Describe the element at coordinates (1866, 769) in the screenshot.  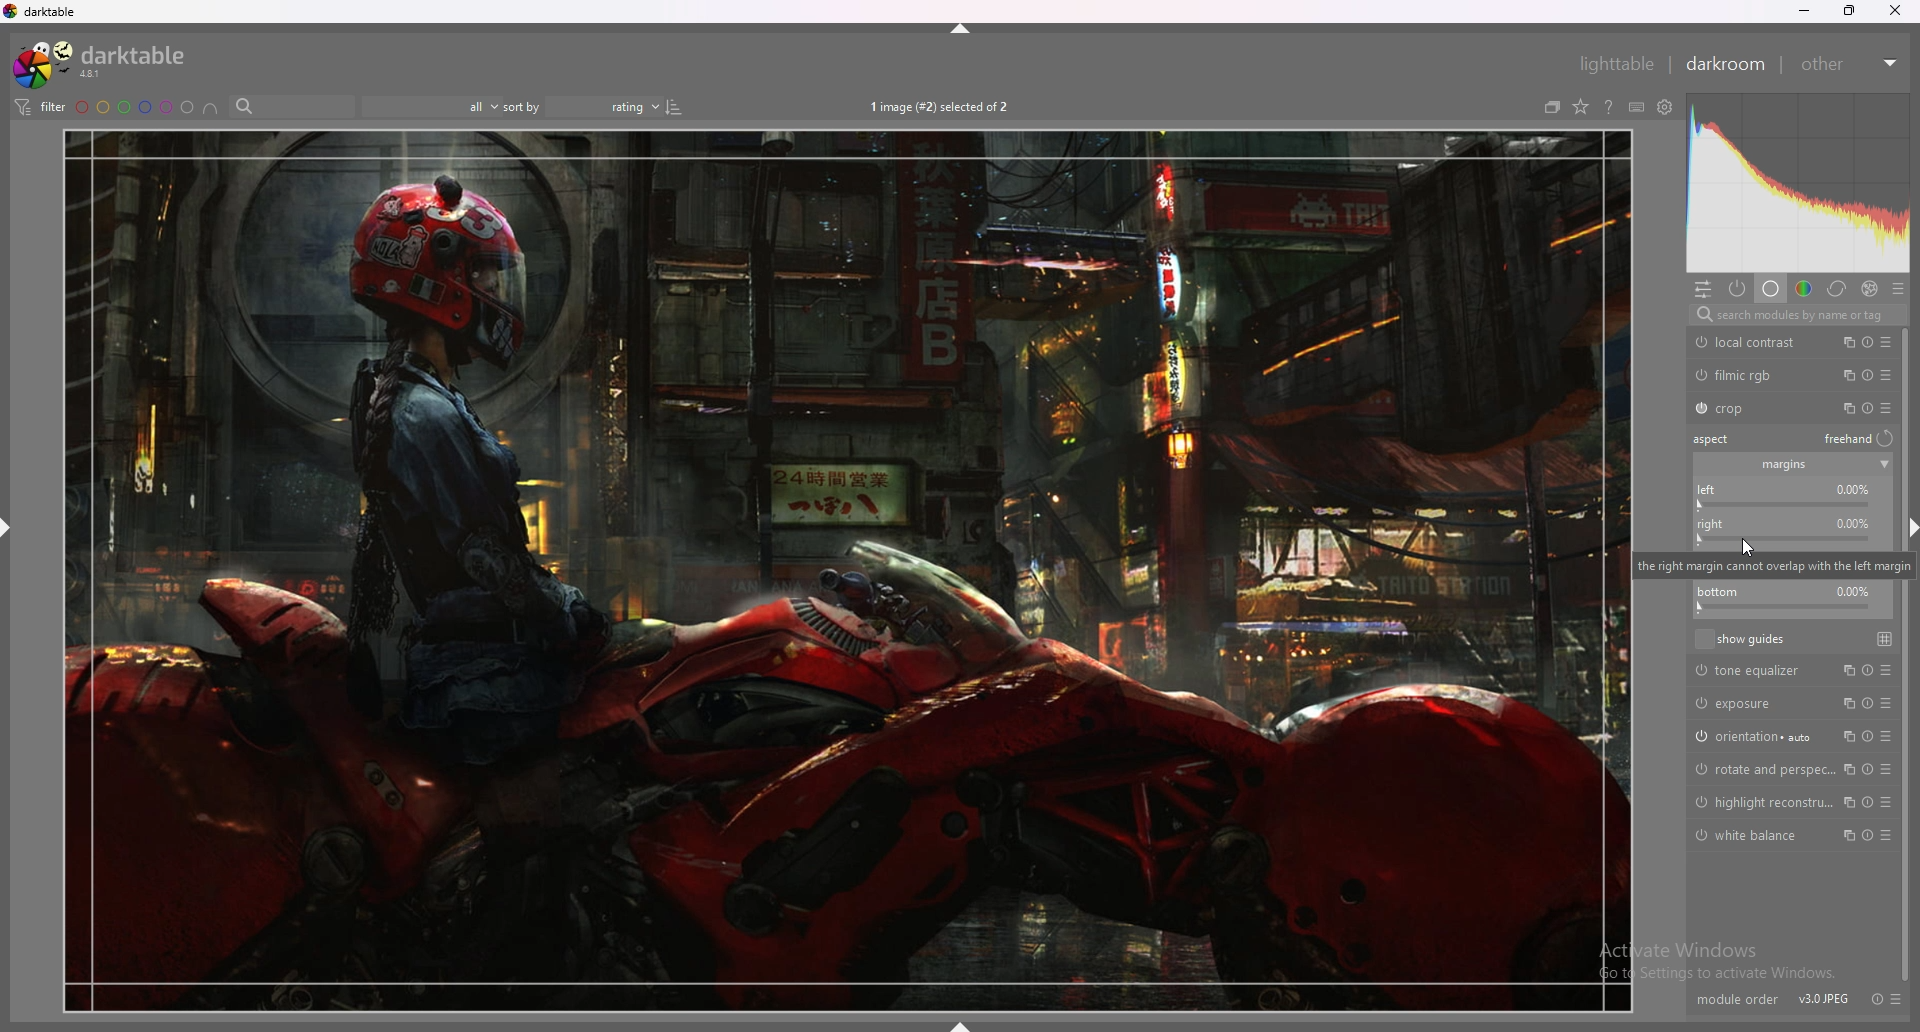
I see `reset` at that location.